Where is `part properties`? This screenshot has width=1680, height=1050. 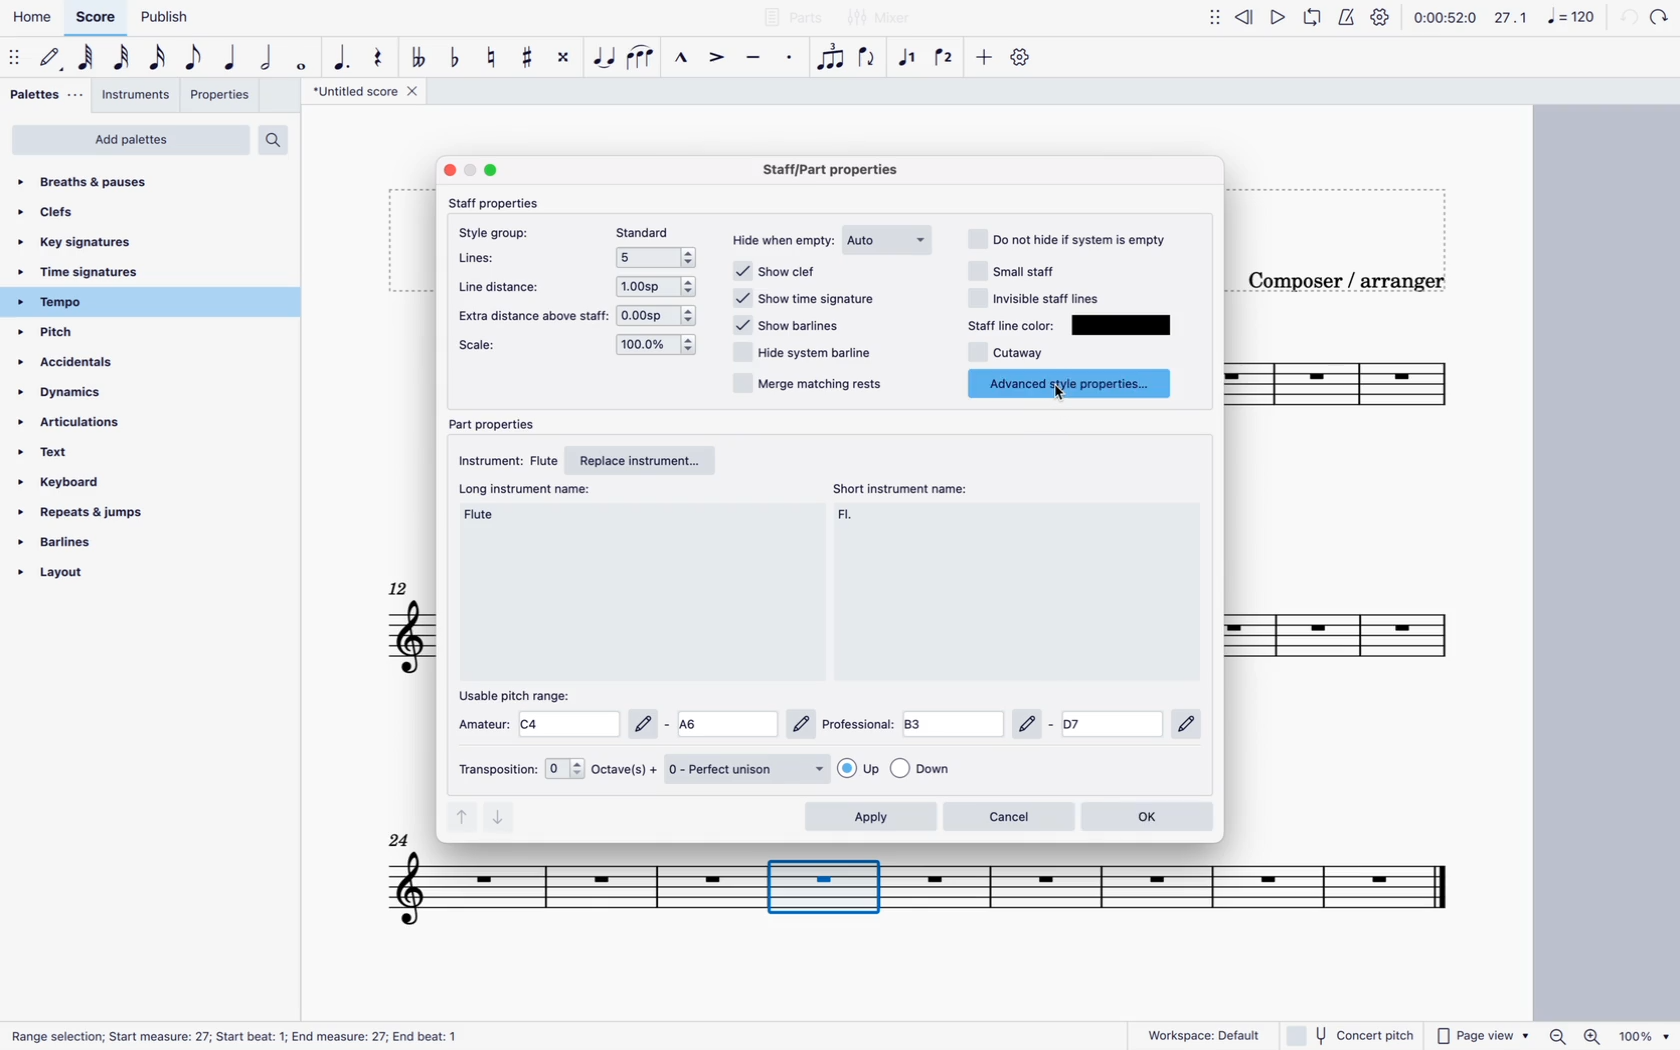
part properties is located at coordinates (498, 420).